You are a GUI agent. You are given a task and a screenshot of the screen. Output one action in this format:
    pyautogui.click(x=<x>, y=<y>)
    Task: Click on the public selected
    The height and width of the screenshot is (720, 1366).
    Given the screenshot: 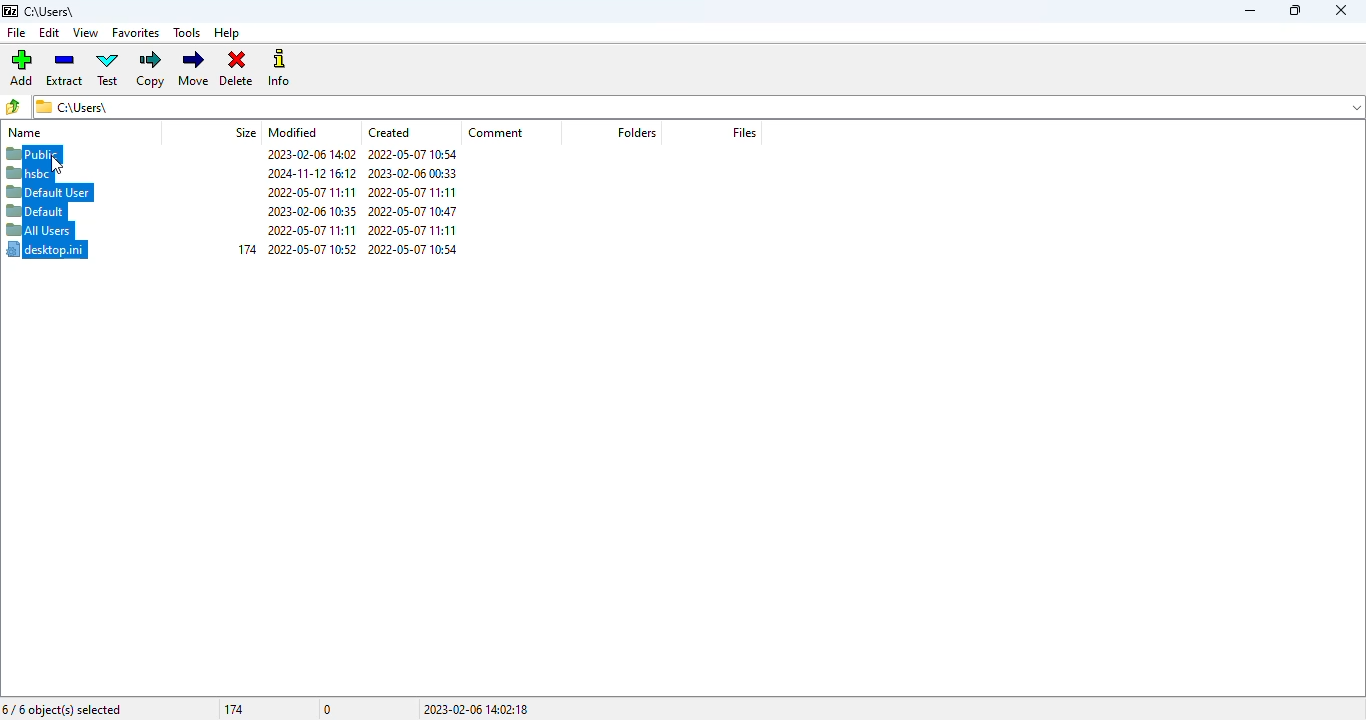 What is the action you would take?
    pyautogui.click(x=32, y=154)
    